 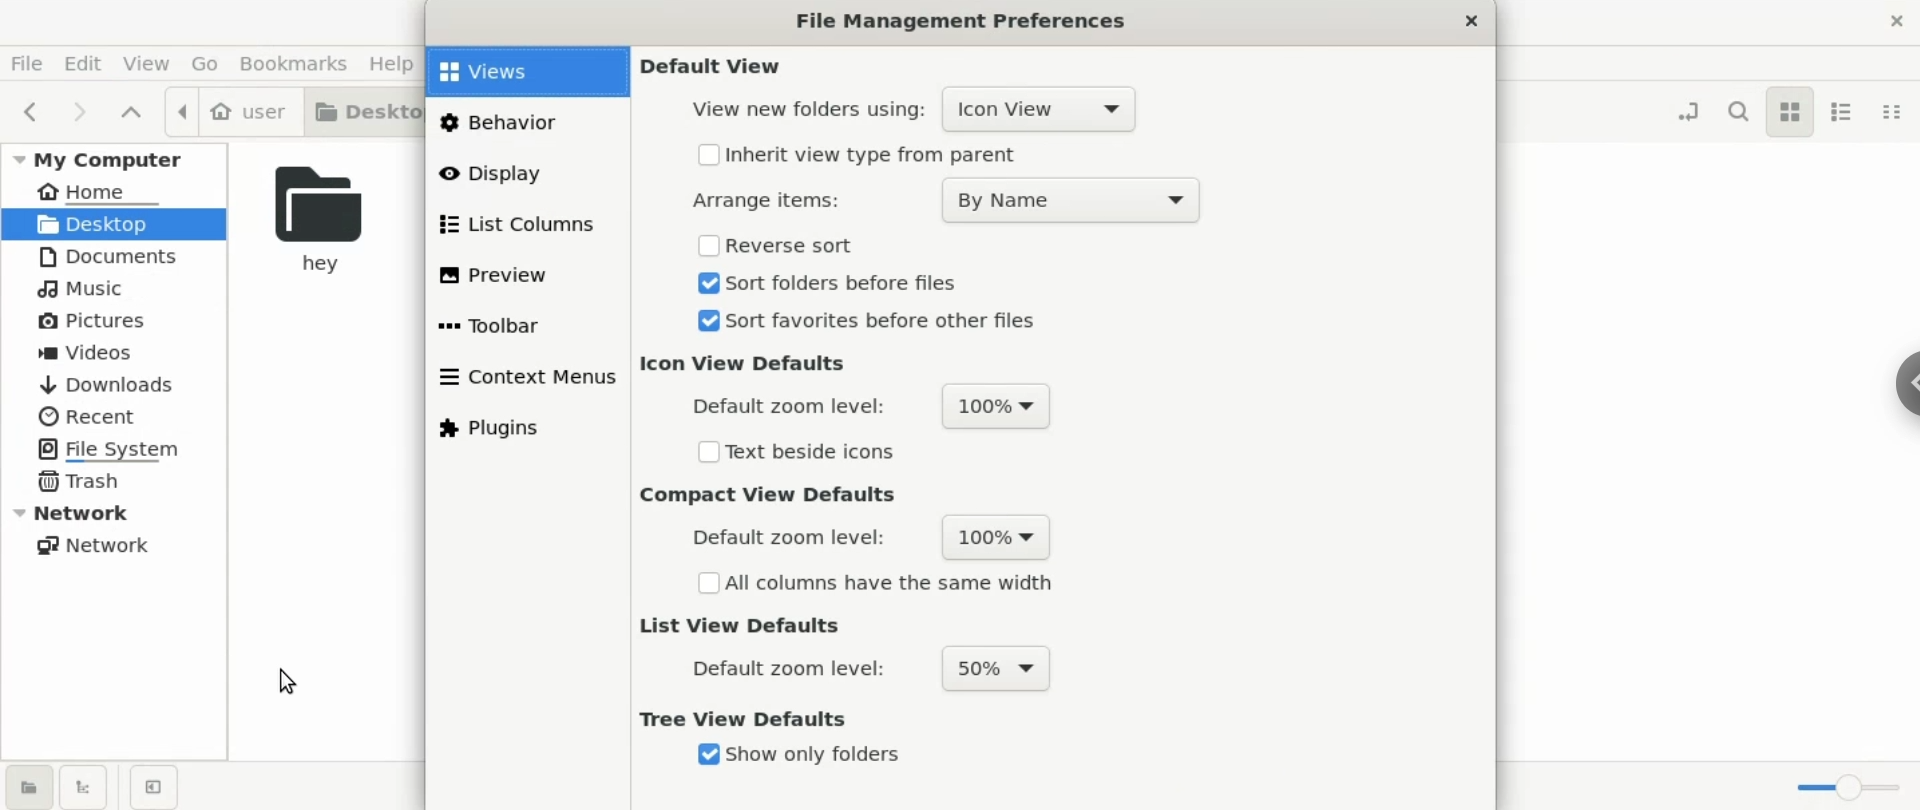 What do you see at coordinates (98, 415) in the screenshot?
I see `recent` at bounding box center [98, 415].